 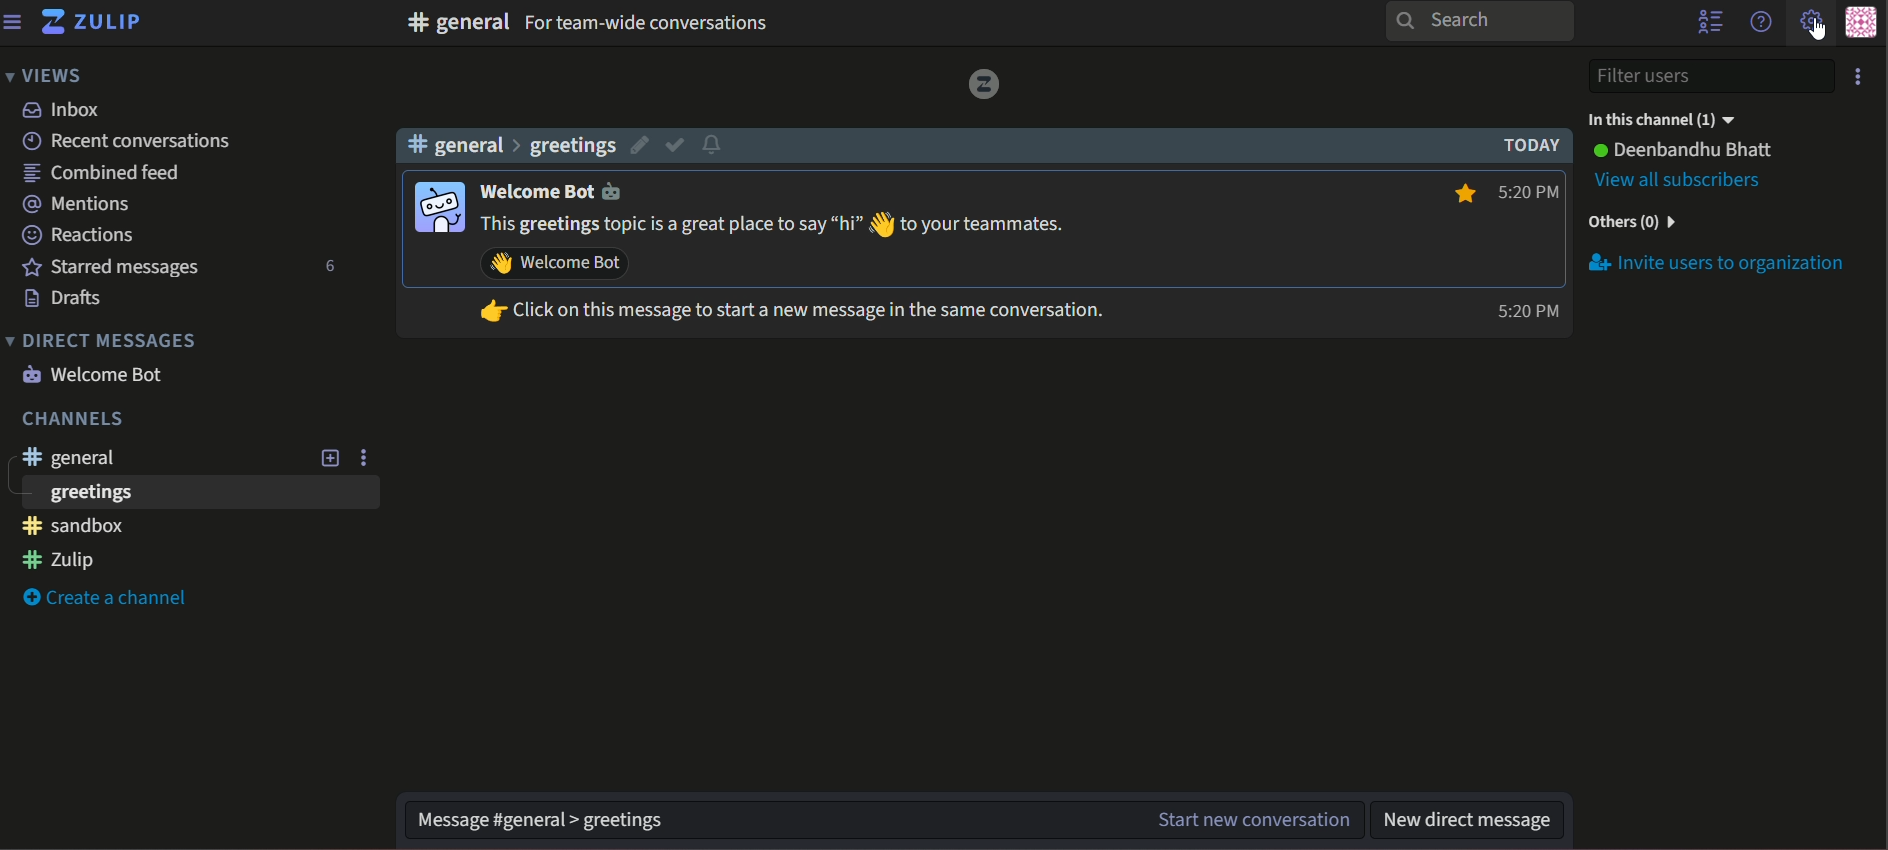 What do you see at coordinates (981, 84) in the screenshot?
I see `logo` at bounding box center [981, 84].